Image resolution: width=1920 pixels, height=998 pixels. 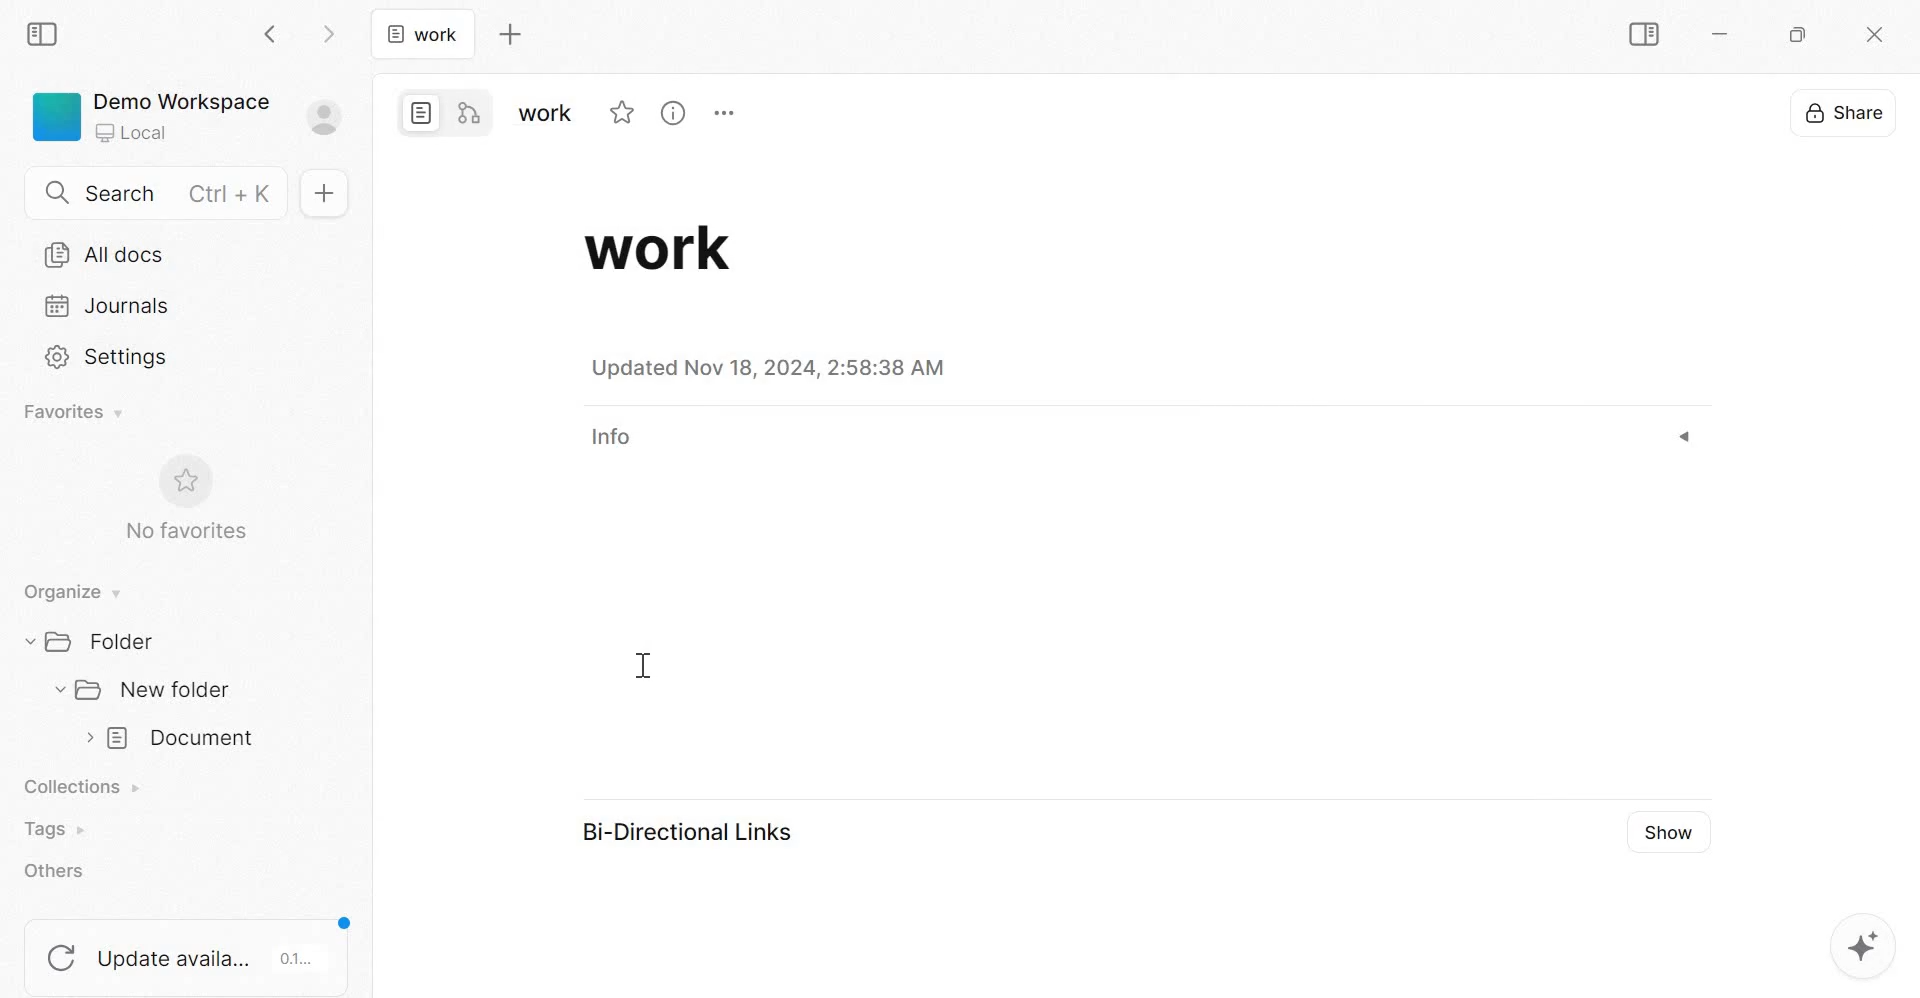 I want to click on Settings, so click(x=109, y=355).